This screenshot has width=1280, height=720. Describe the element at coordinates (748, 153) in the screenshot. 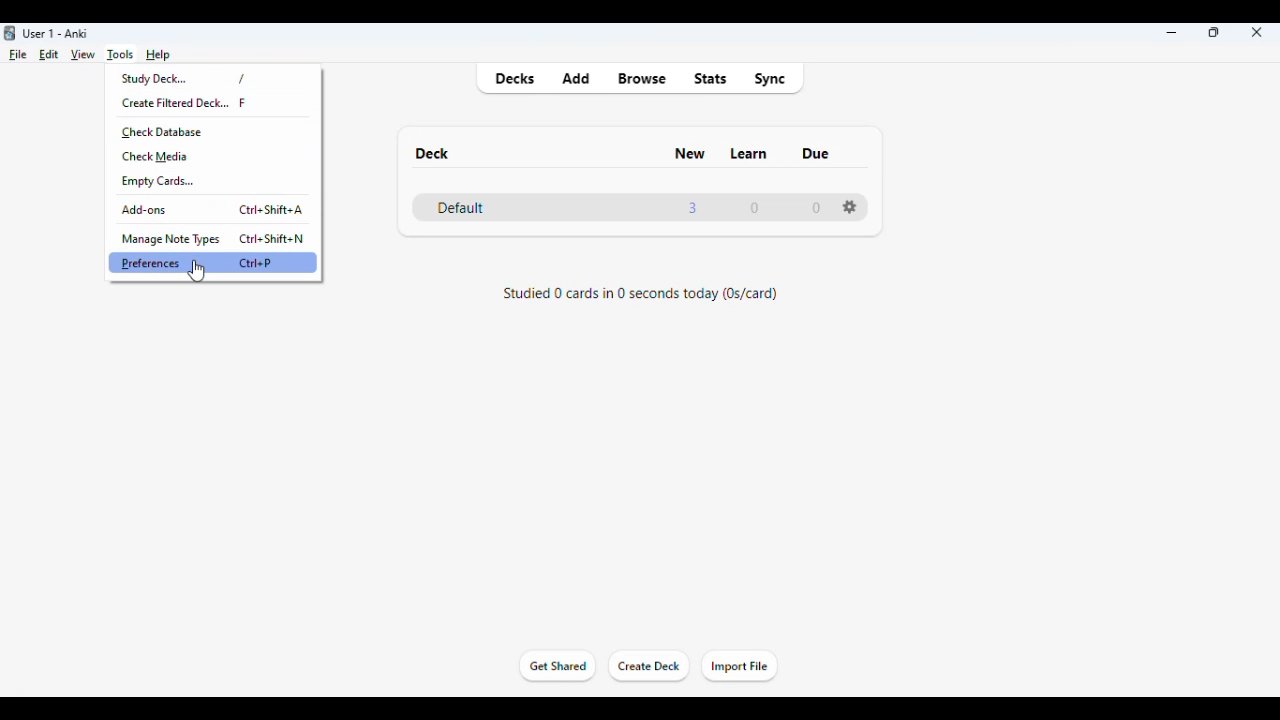

I see `learn` at that location.